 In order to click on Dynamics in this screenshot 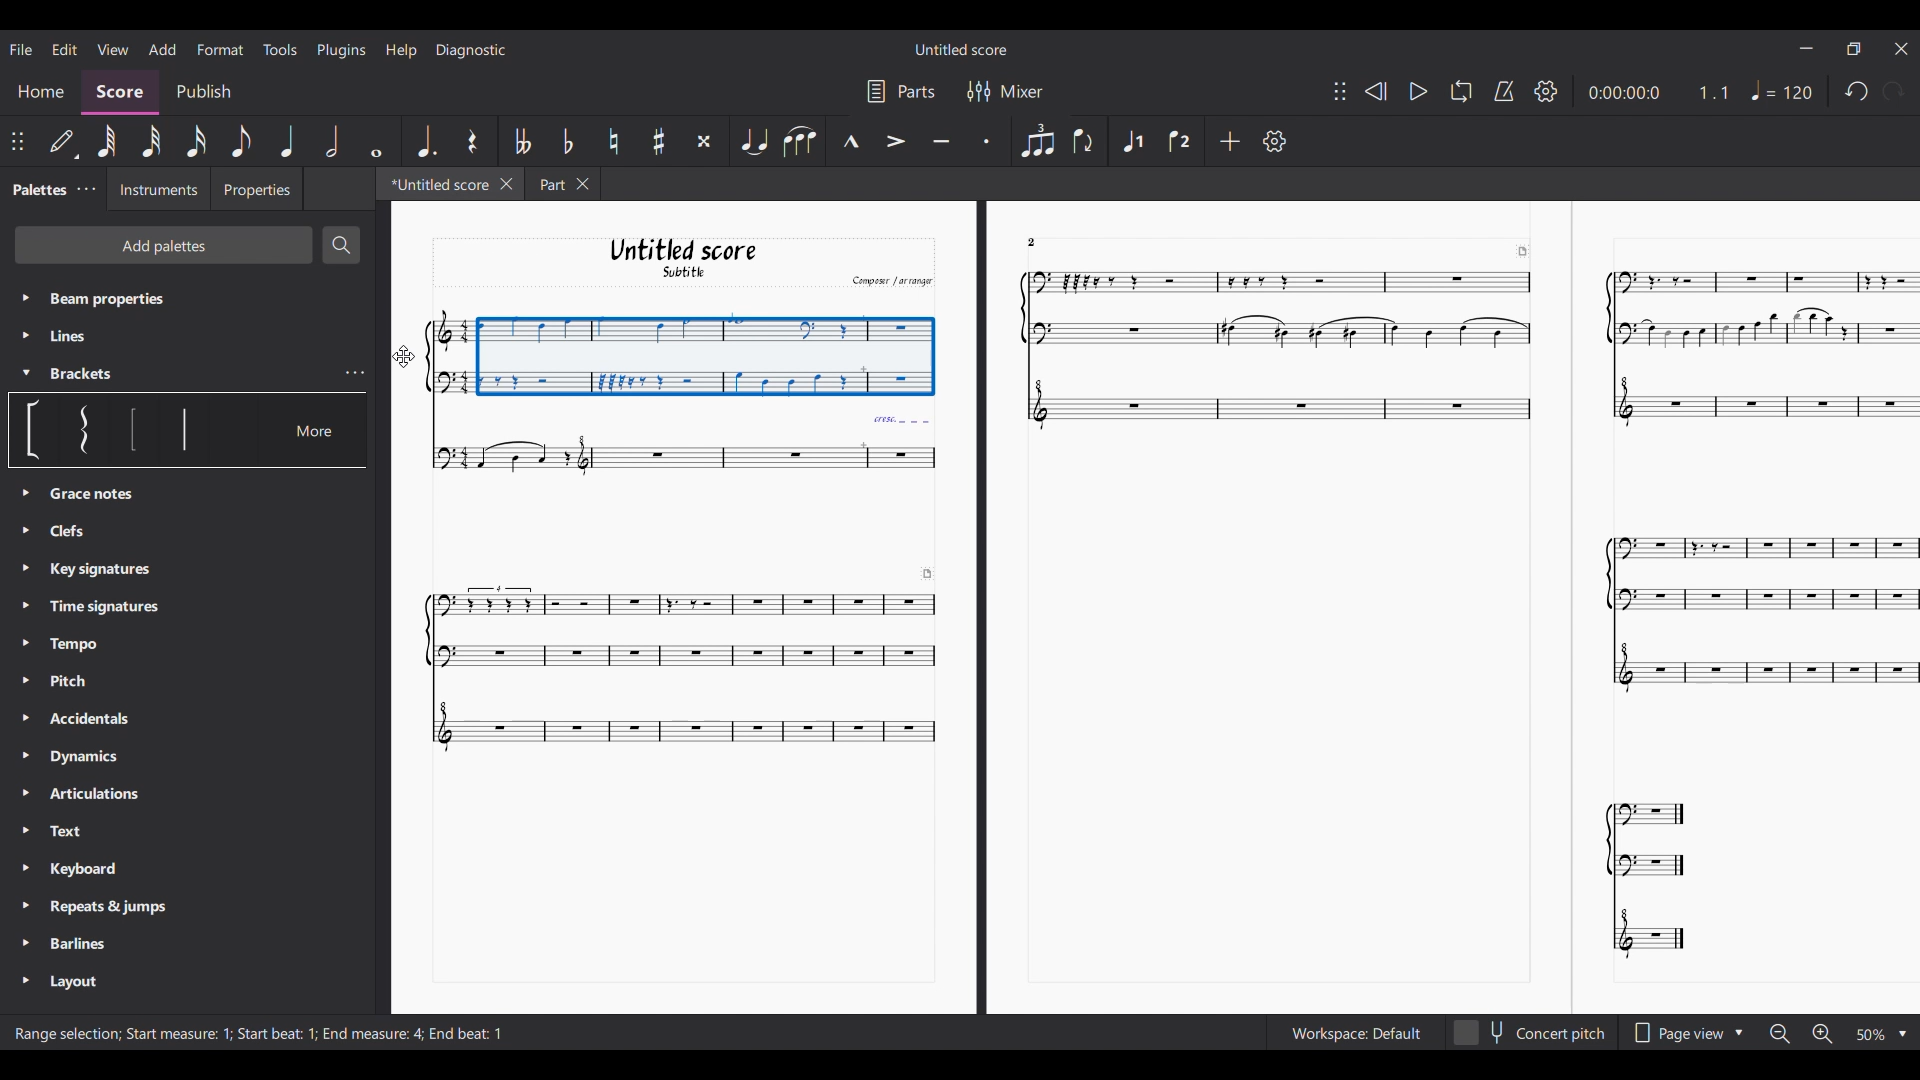, I will do `click(98, 757)`.